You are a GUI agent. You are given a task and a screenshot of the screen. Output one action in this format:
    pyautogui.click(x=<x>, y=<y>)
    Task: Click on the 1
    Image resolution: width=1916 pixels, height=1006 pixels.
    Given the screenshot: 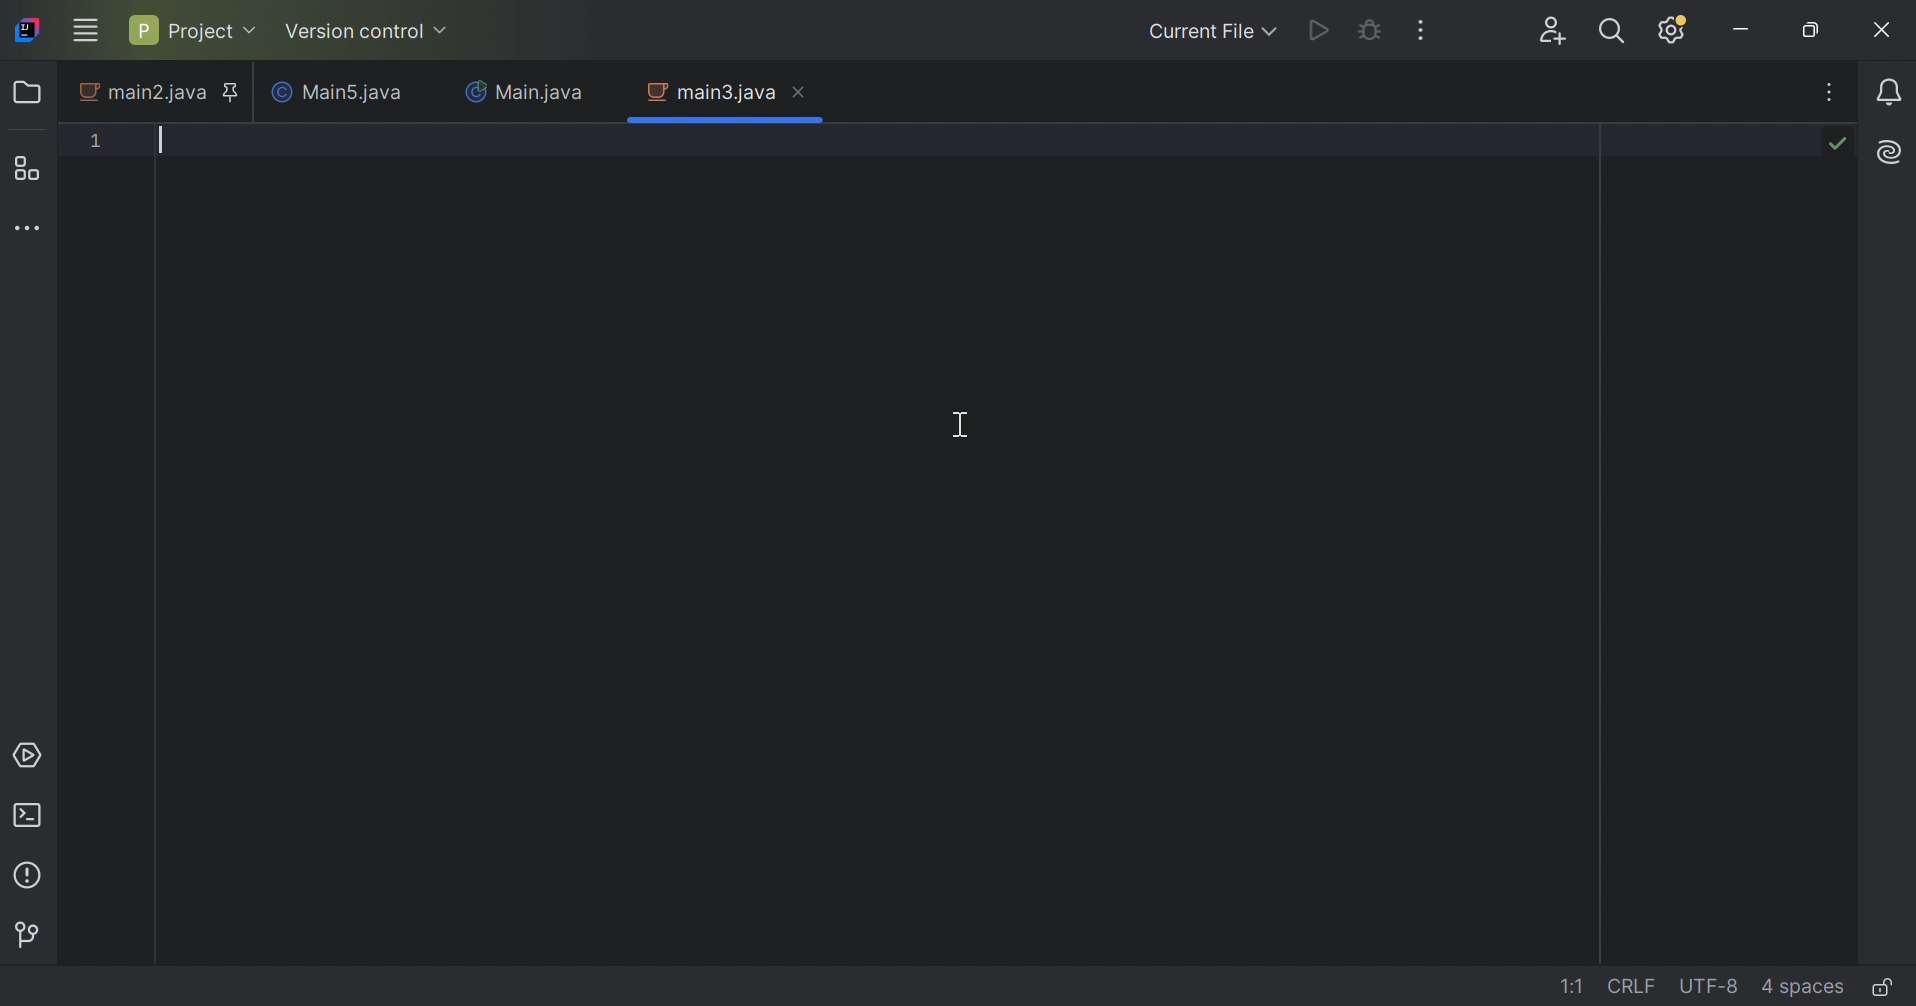 What is the action you would take?
    pyautogui.click(x=96, y=140)
    